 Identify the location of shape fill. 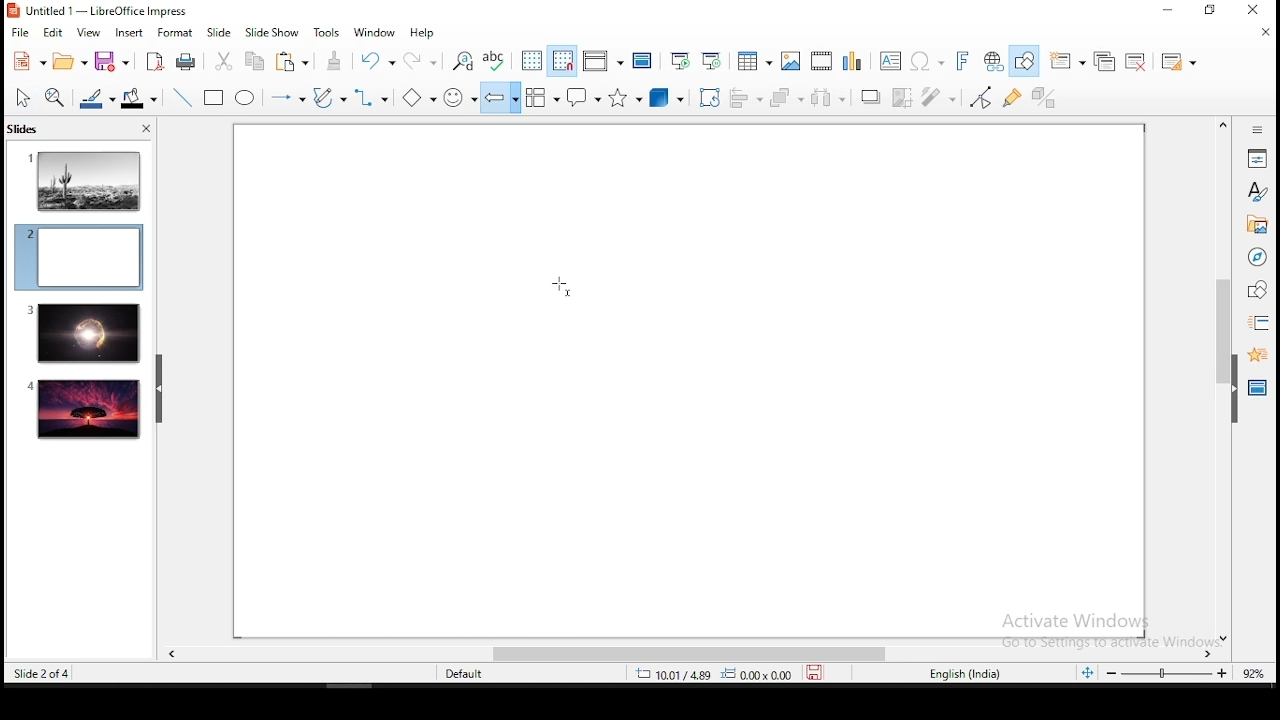
(138, 100).